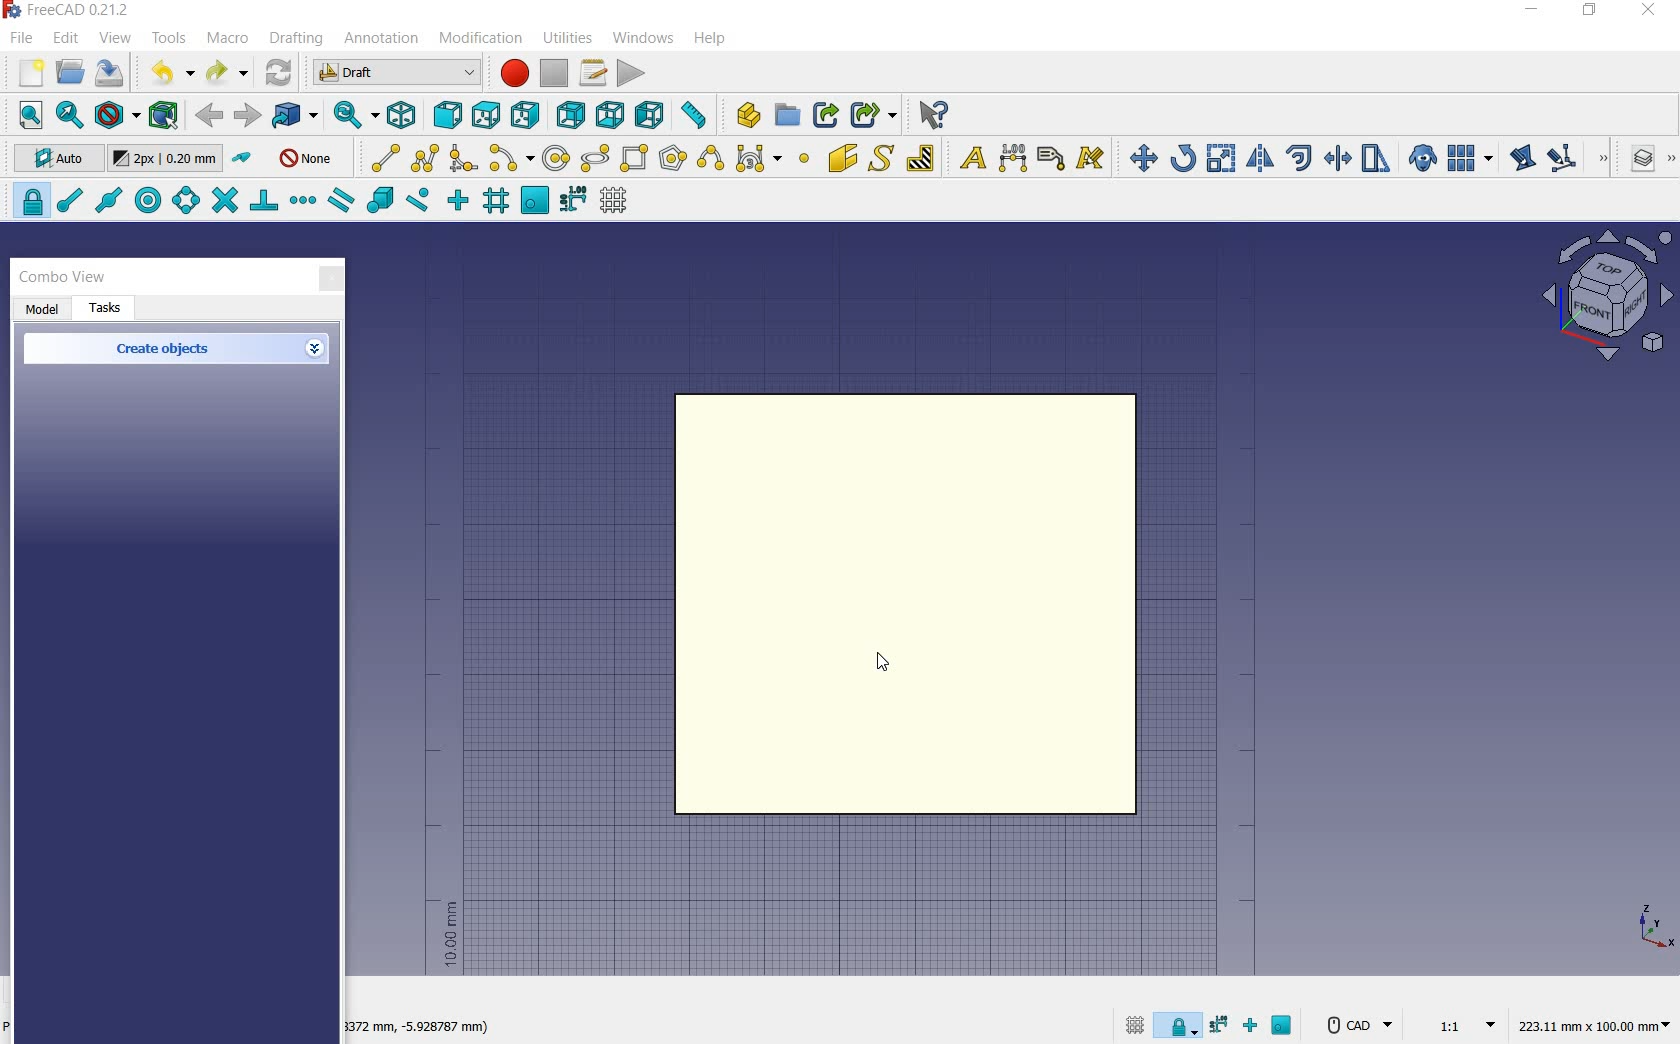 The width and height of the screenshot is (1680, 1044). Describe the element at coordinates (1460, 1024) in the screenshot. I see `set scale` at that location.